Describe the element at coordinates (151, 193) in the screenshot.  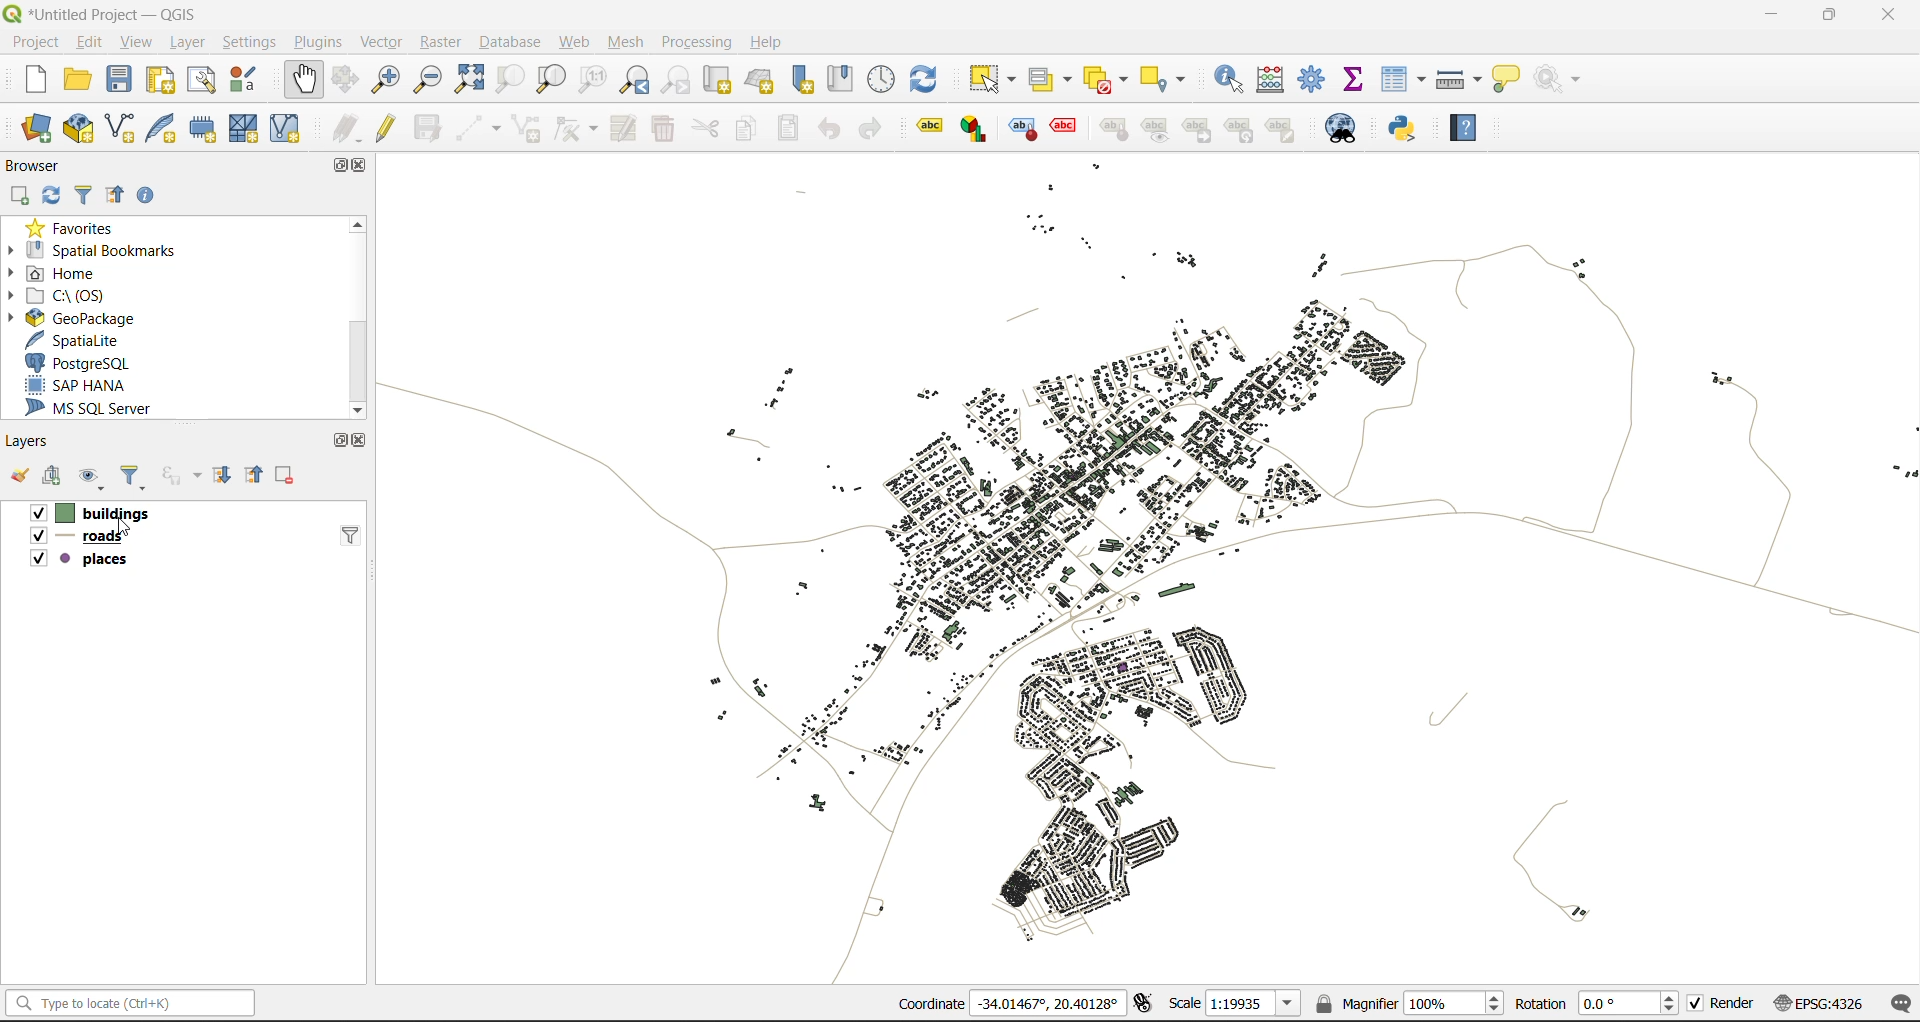
I see `enable properties` at that location.